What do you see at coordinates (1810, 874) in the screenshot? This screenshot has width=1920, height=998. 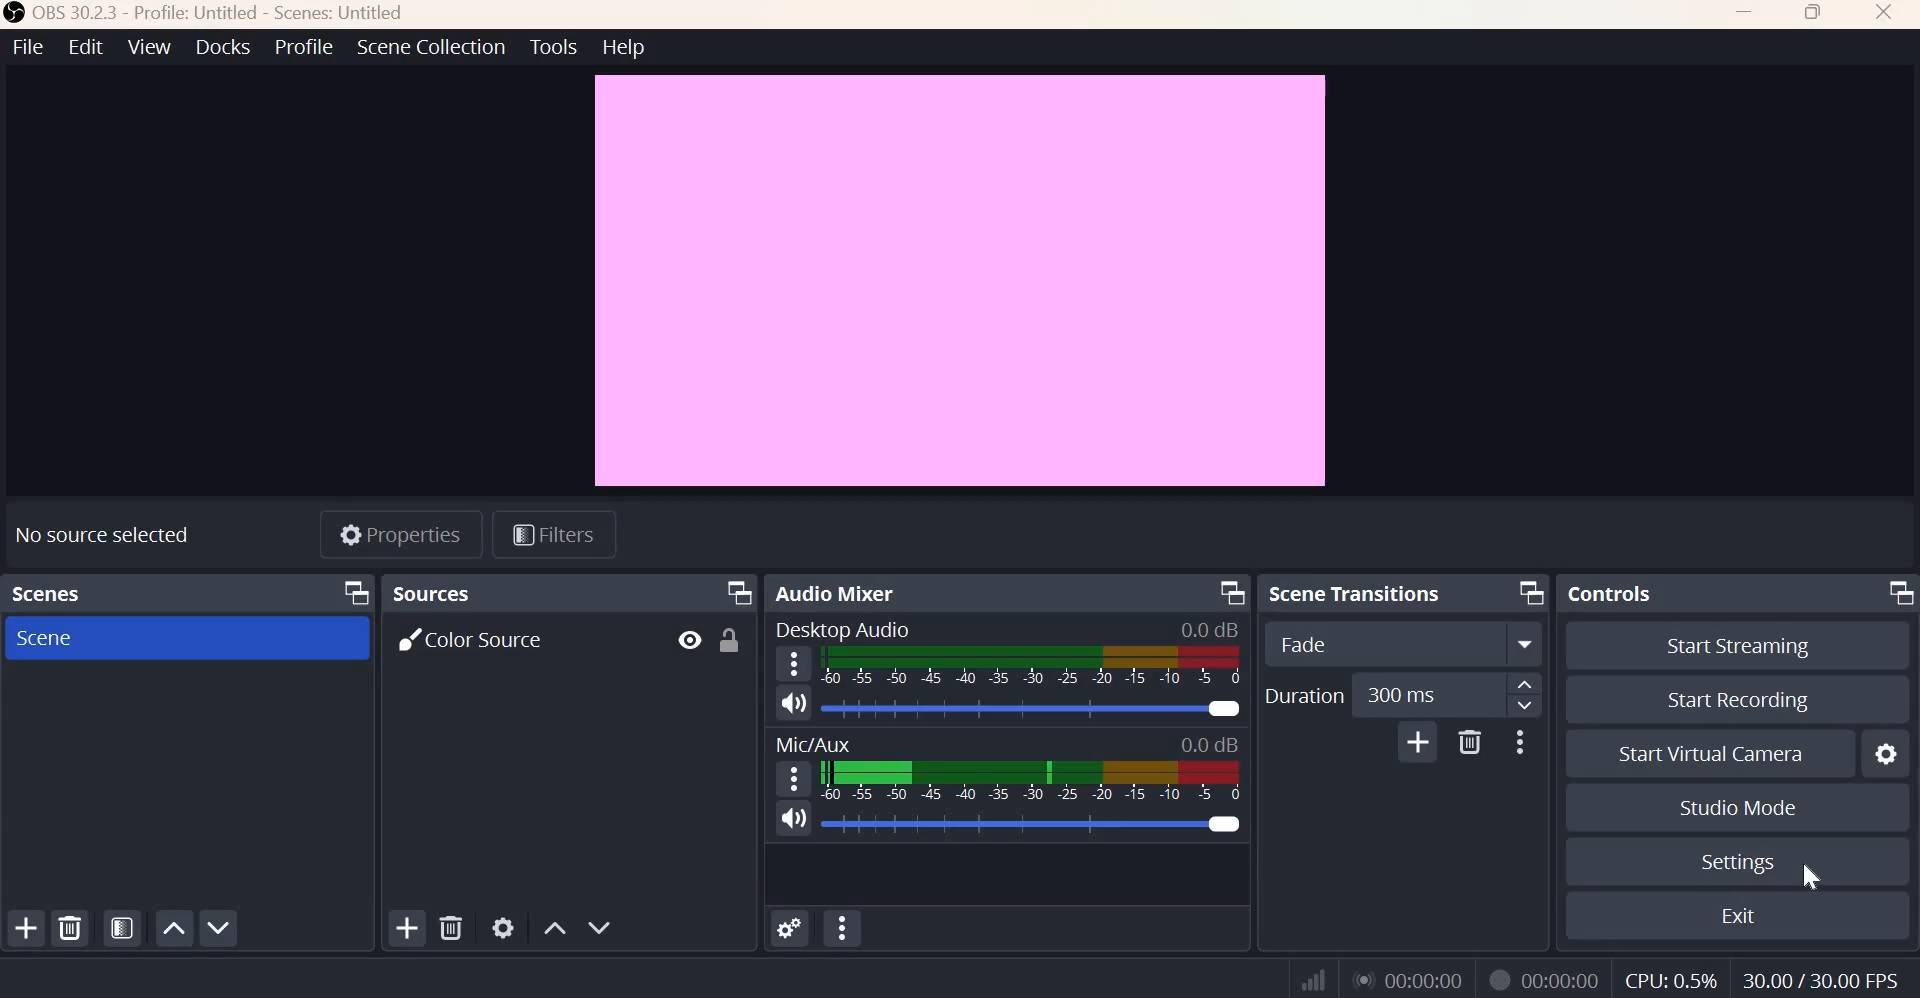 I see `cursor` at bounding box center [1810, 874].